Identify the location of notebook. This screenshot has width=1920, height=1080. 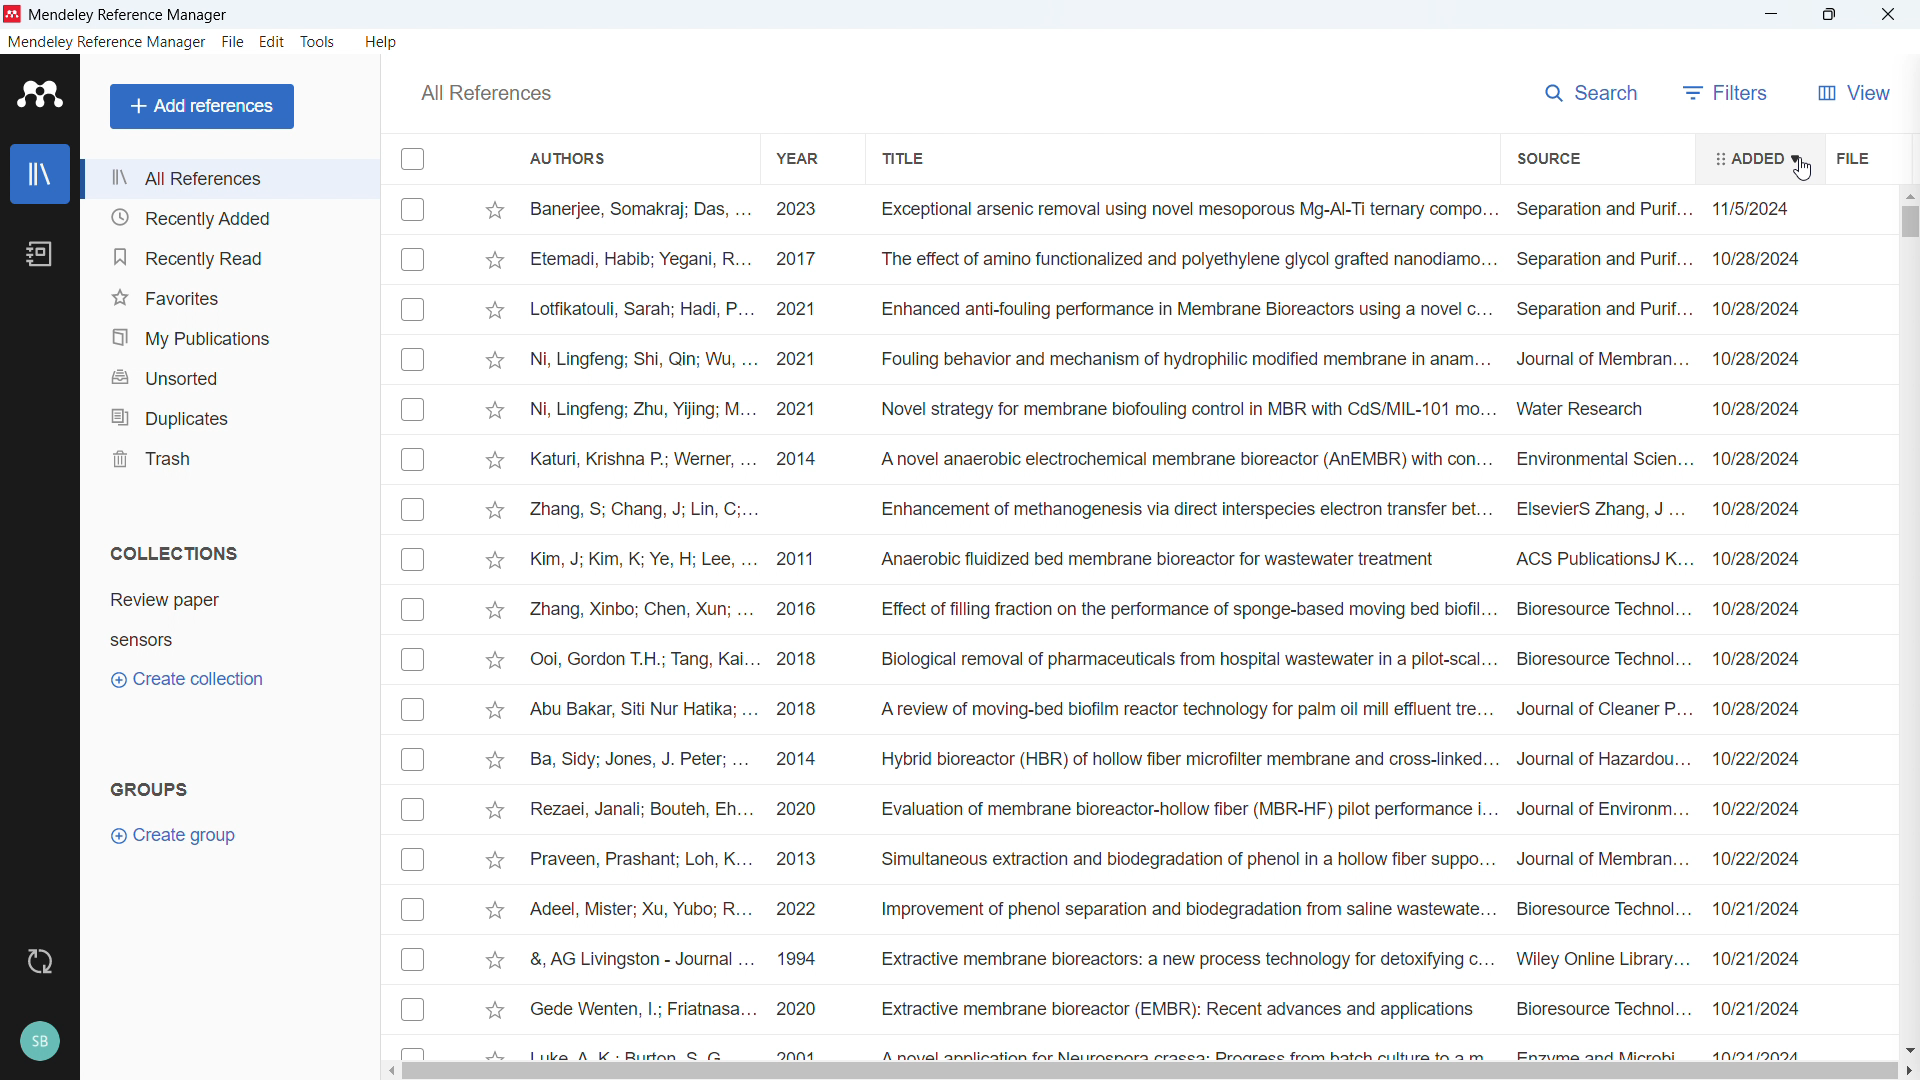
(42, 253).